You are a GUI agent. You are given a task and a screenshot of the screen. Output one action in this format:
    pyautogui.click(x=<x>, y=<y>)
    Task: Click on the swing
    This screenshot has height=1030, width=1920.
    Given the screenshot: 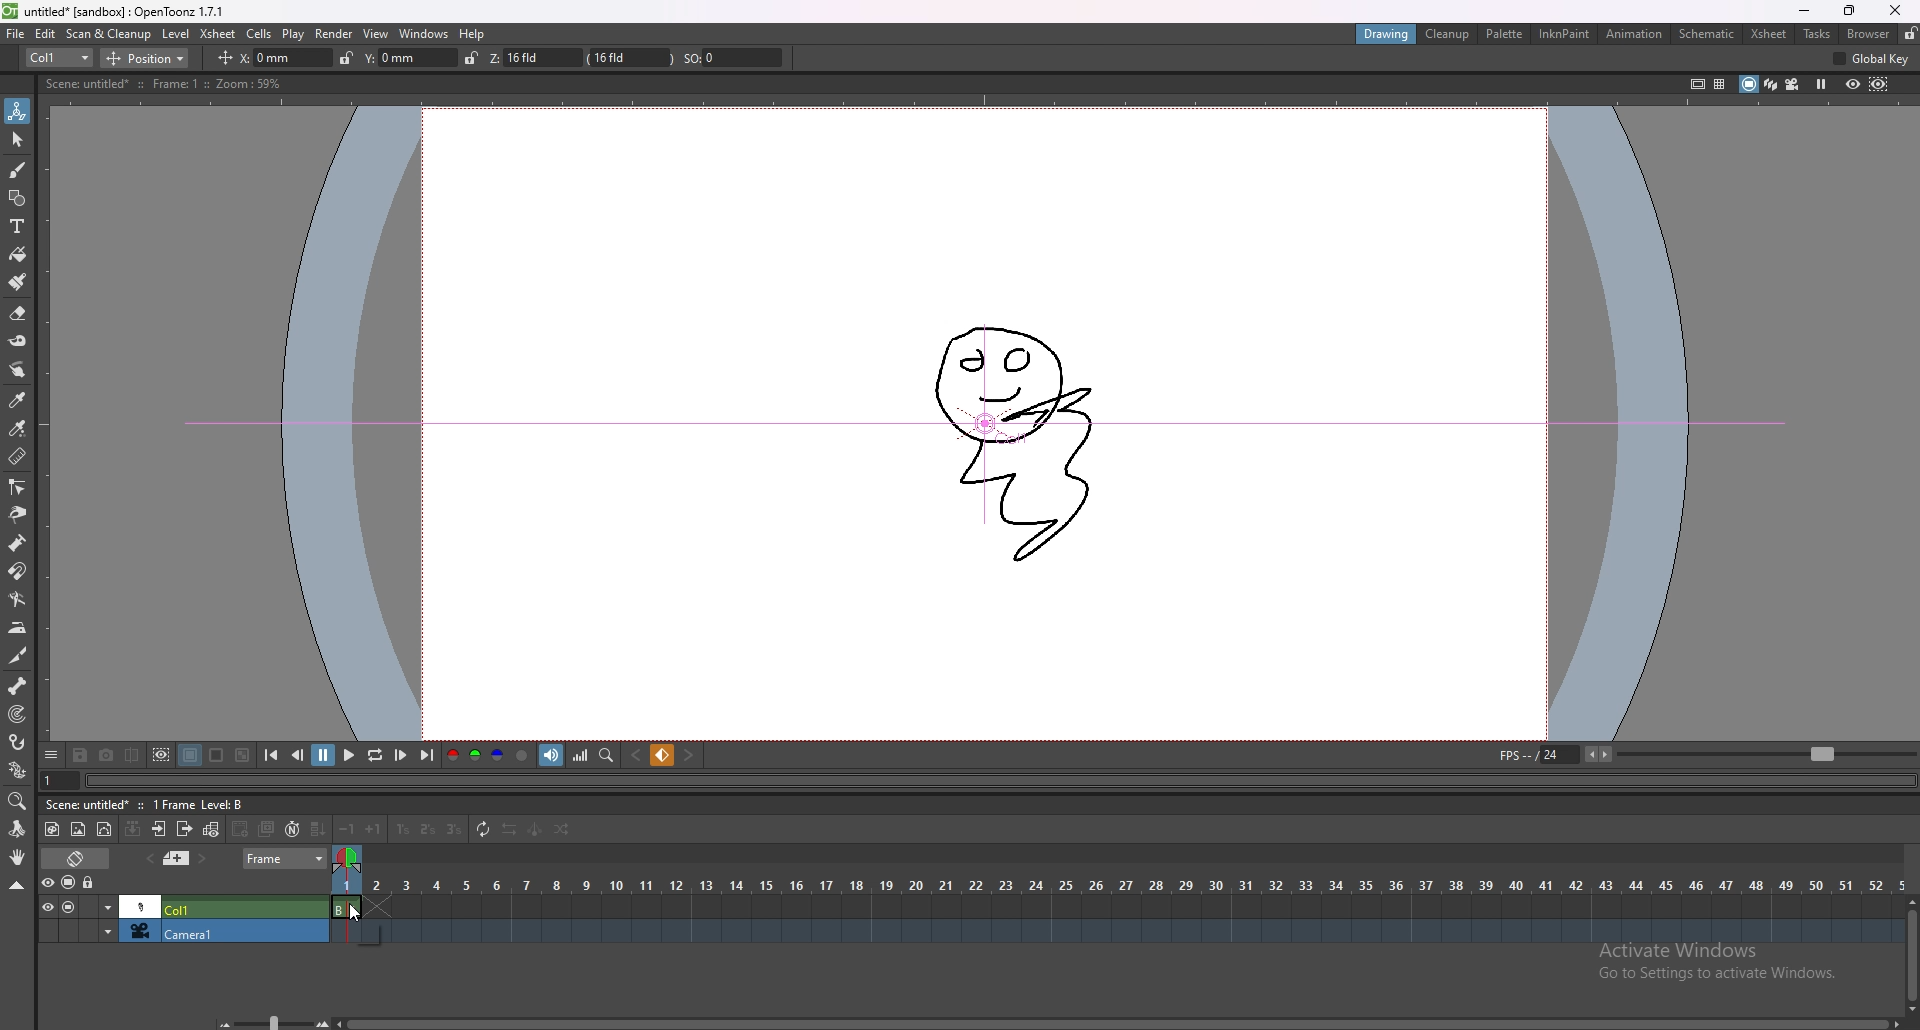 What is the action you would take?
    pyautogui.click(x=534, y=830)
    